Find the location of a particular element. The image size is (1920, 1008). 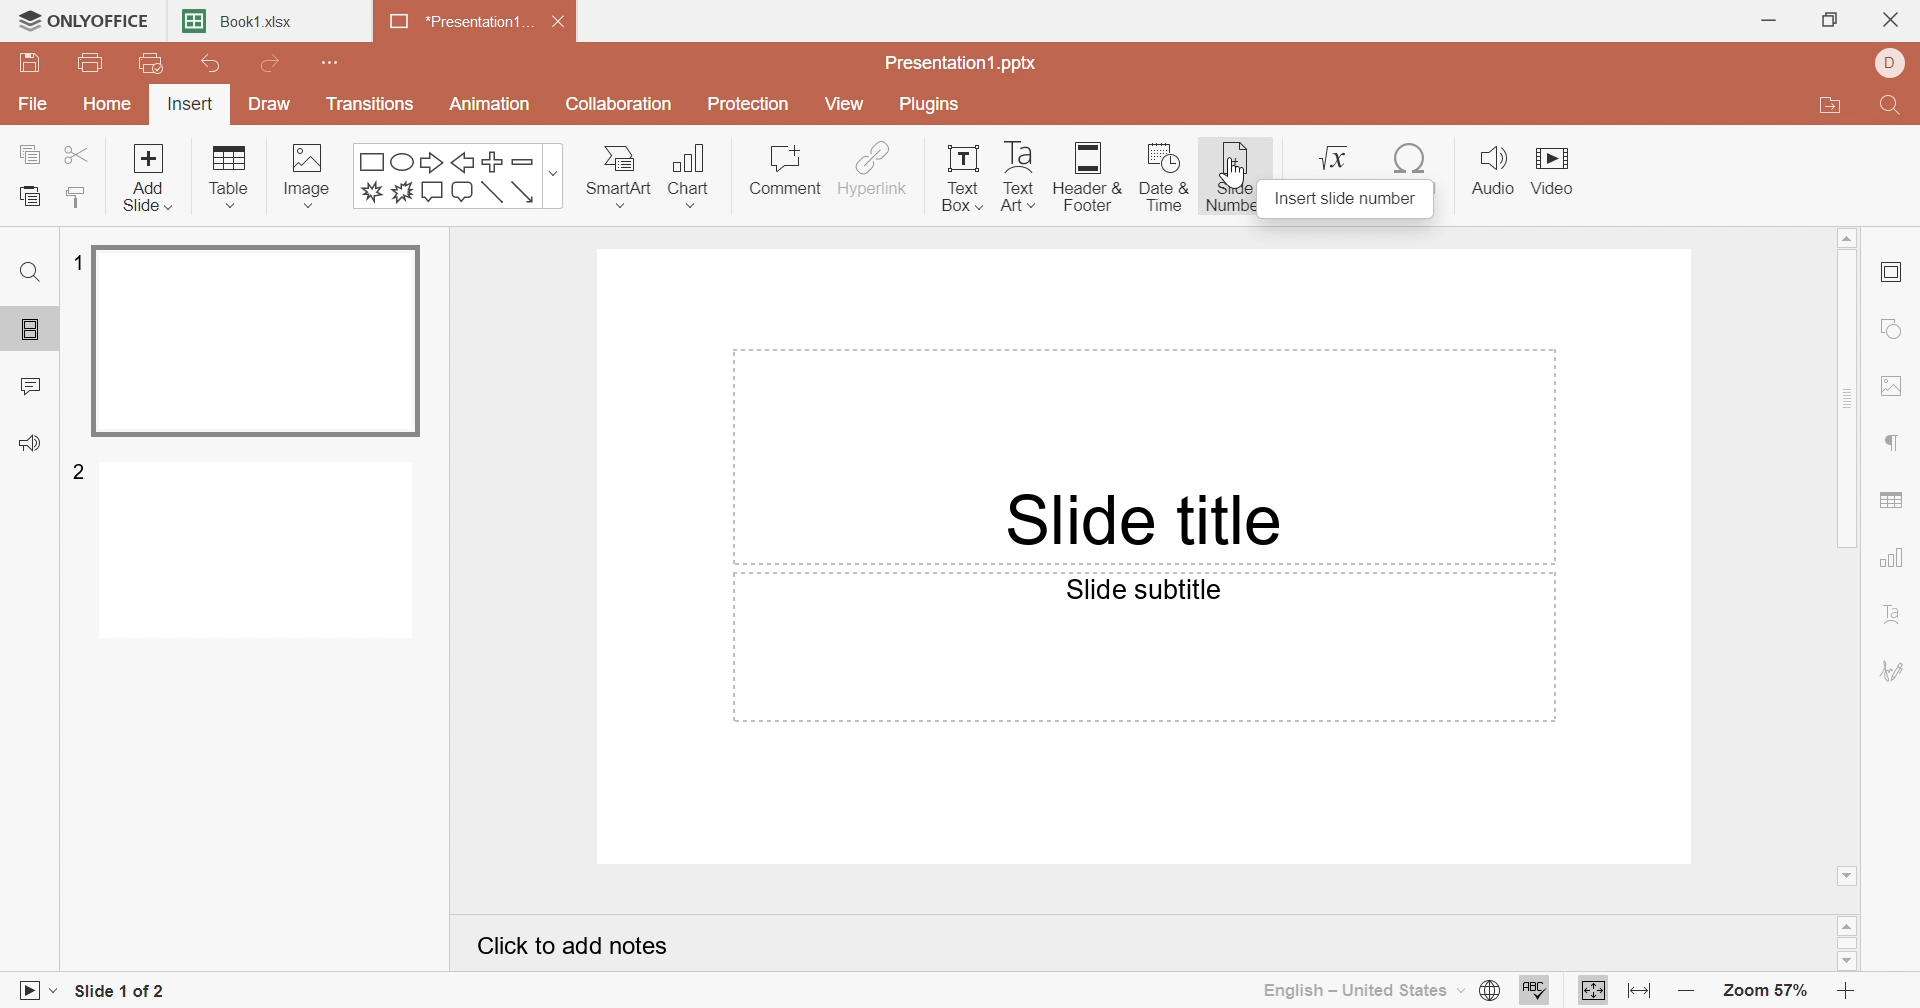

 is located at coordinates (1163, 174).